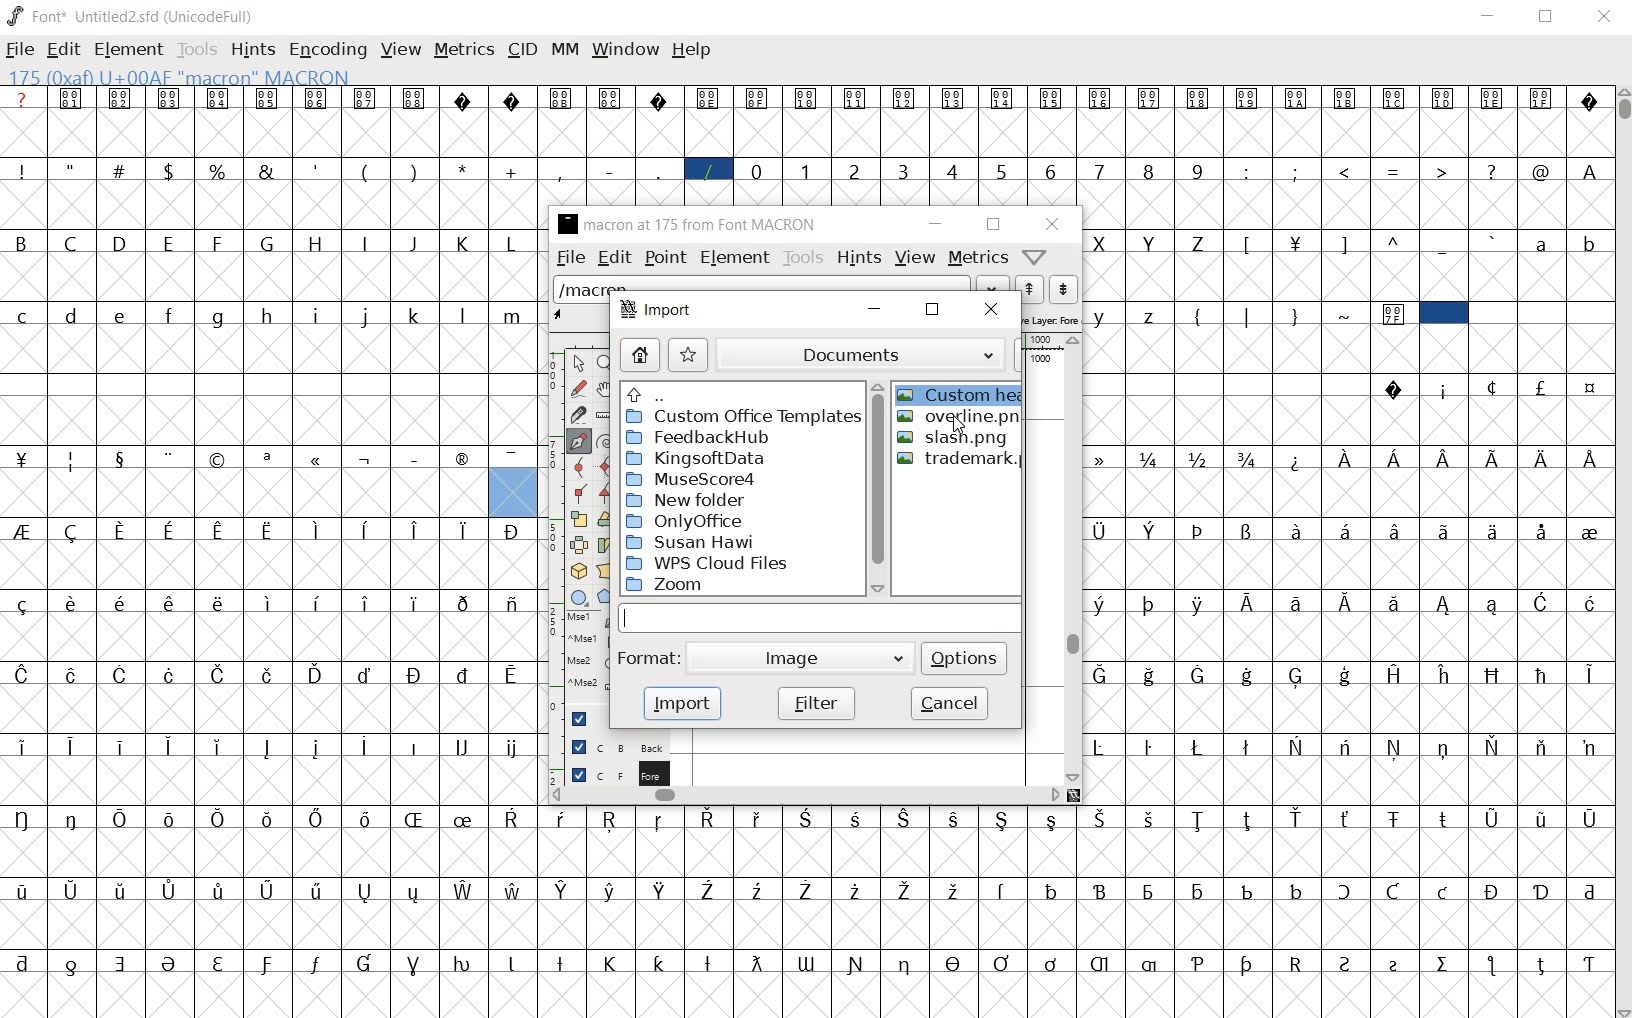 Image resolution: width=1632 pixels, height=1018 pixels. I want to click on Symbol, so click(74, 100).